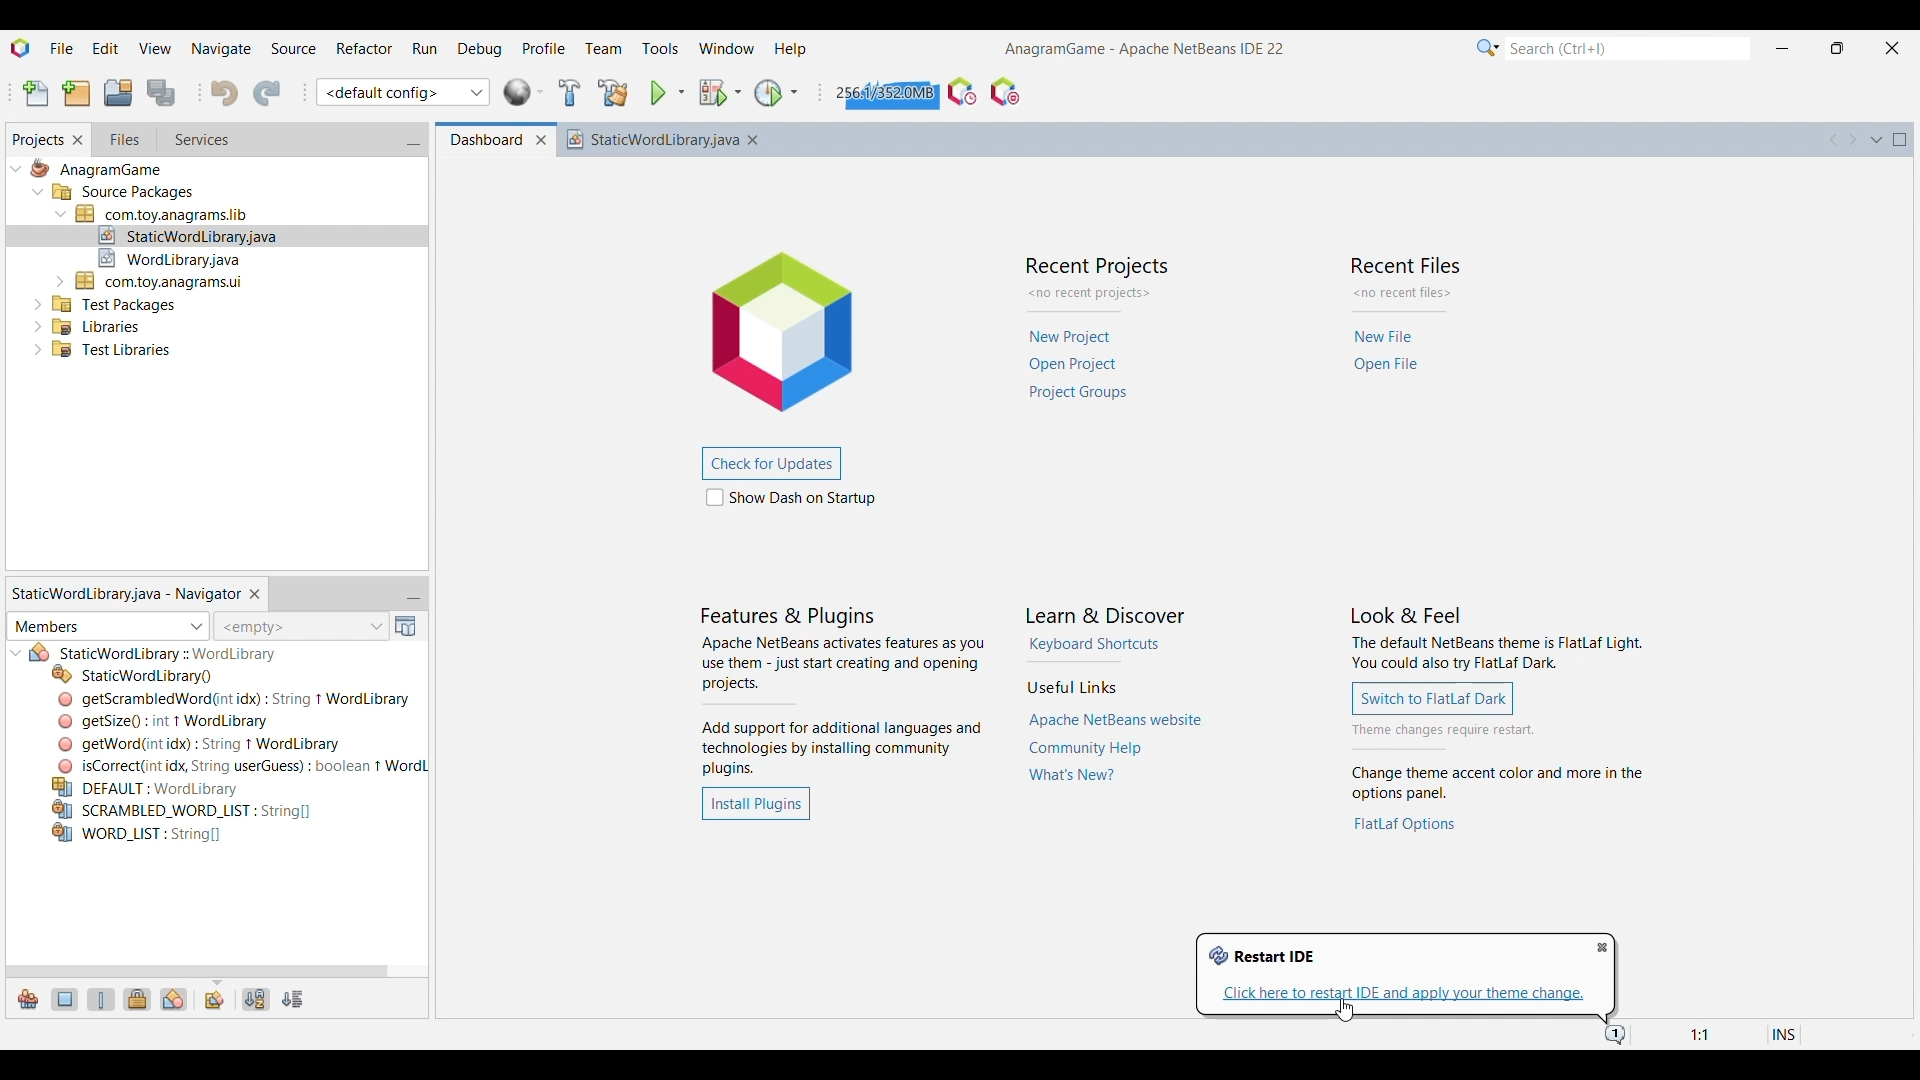 The width and height of the screenshot is (1920, 1080). I want to click on , so click(206, 742).